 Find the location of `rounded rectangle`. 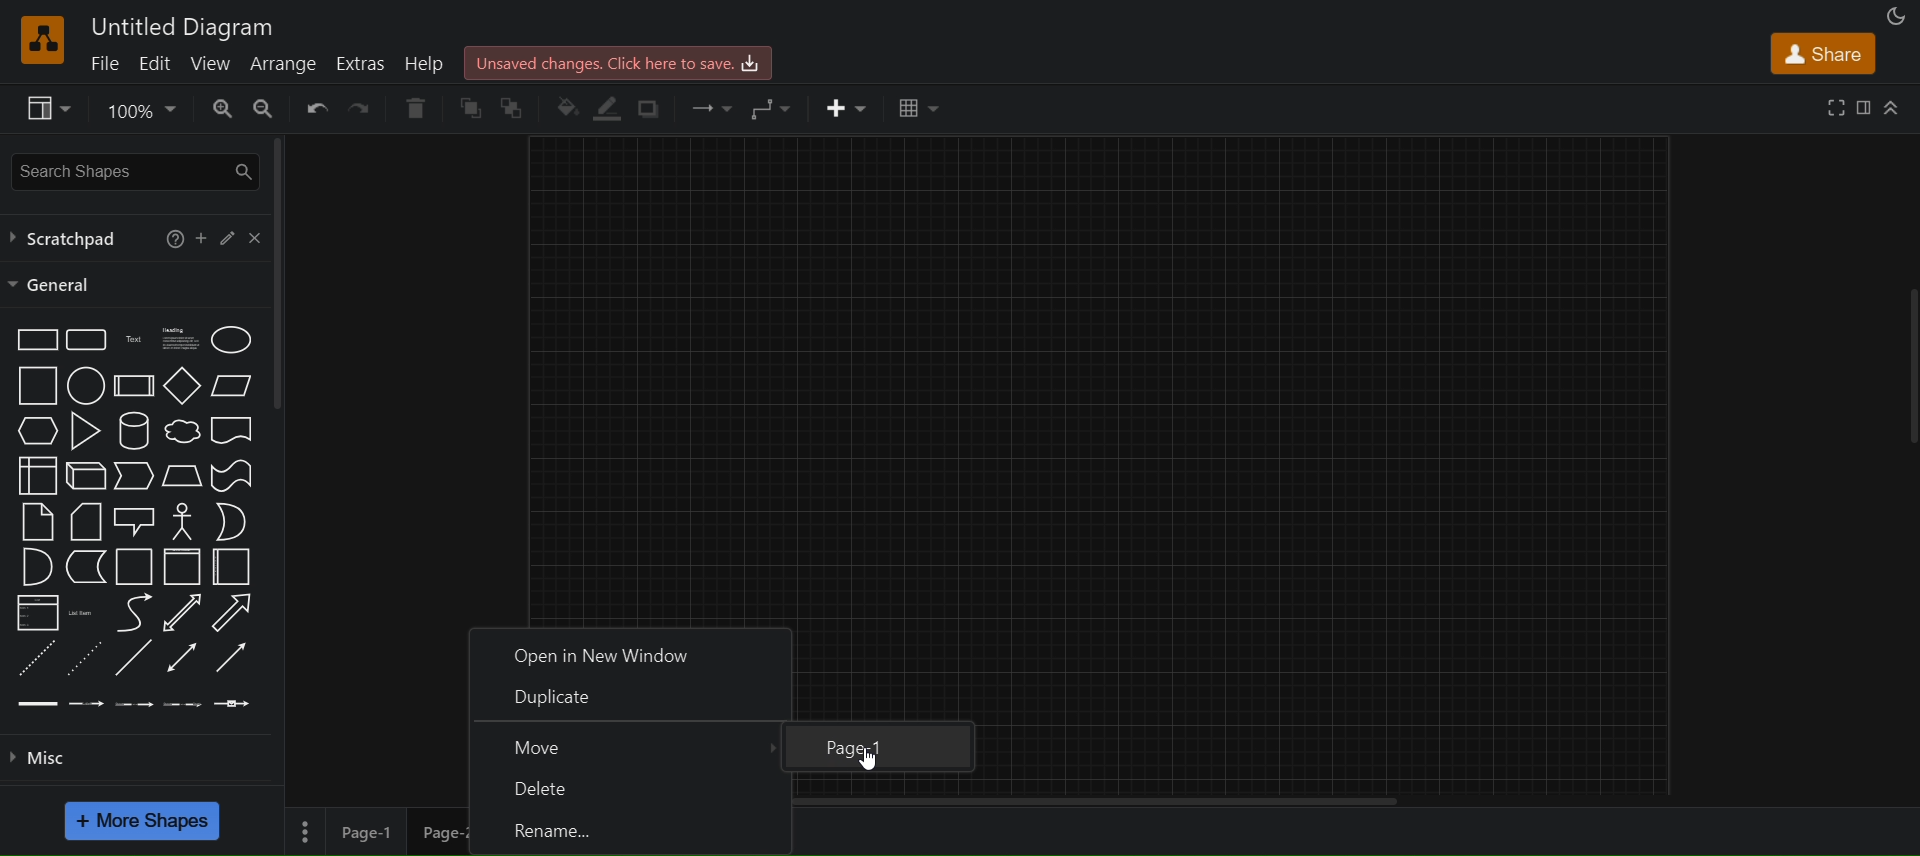

rounded rectangle is located at coordinates (86, 339).